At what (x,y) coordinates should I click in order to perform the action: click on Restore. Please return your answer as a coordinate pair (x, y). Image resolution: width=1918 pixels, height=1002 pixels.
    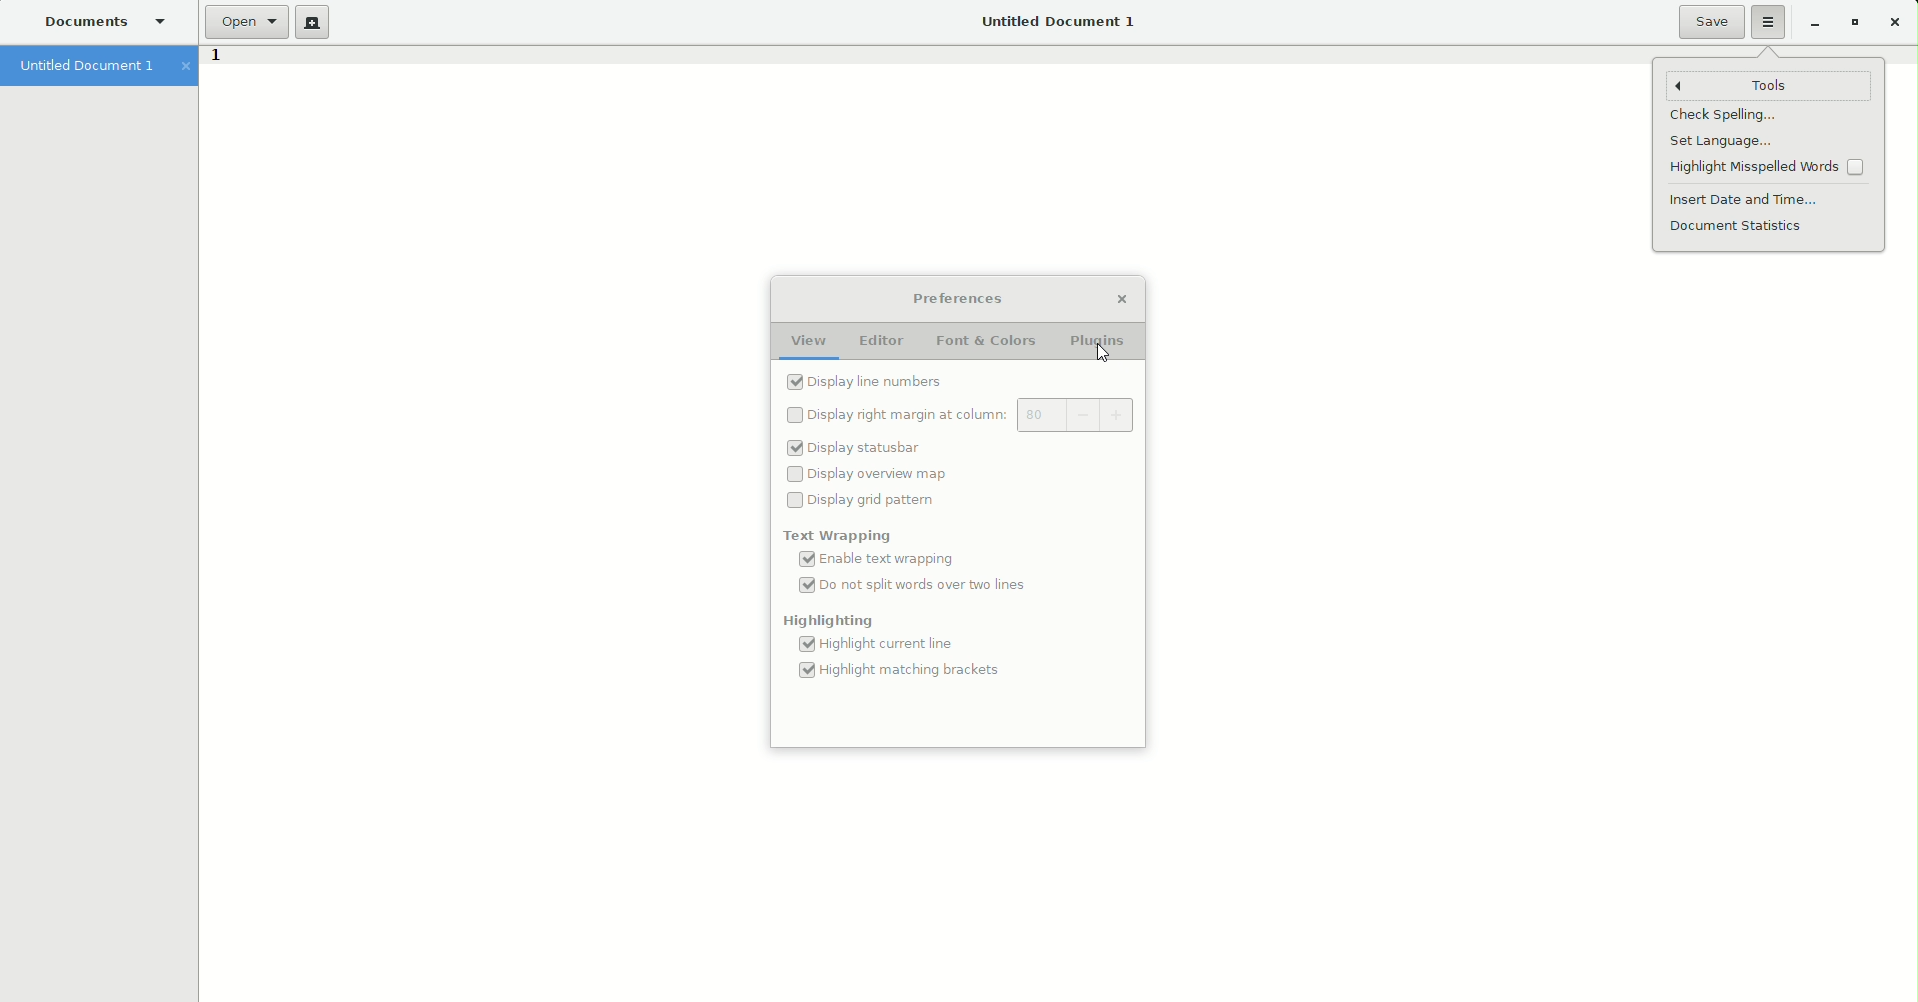
    Looking at the image, I should click on (1851, 23).